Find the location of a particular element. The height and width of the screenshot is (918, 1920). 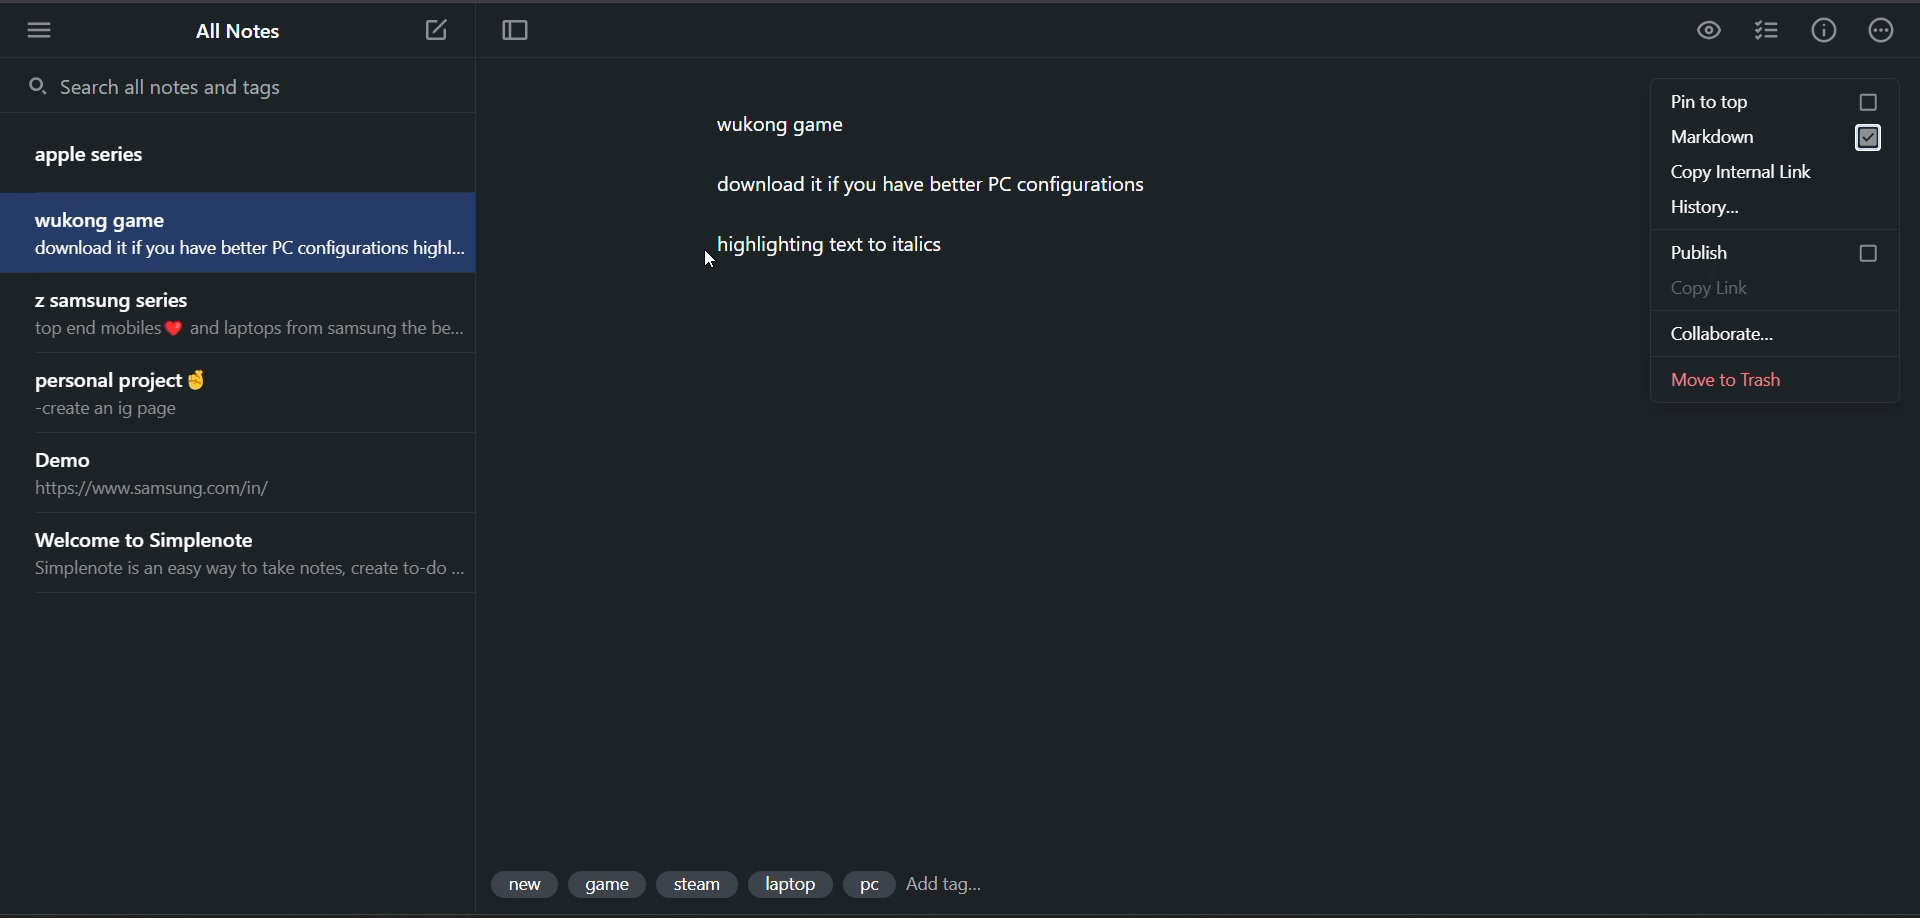

tag 2 is located at coordinates (610, 885).